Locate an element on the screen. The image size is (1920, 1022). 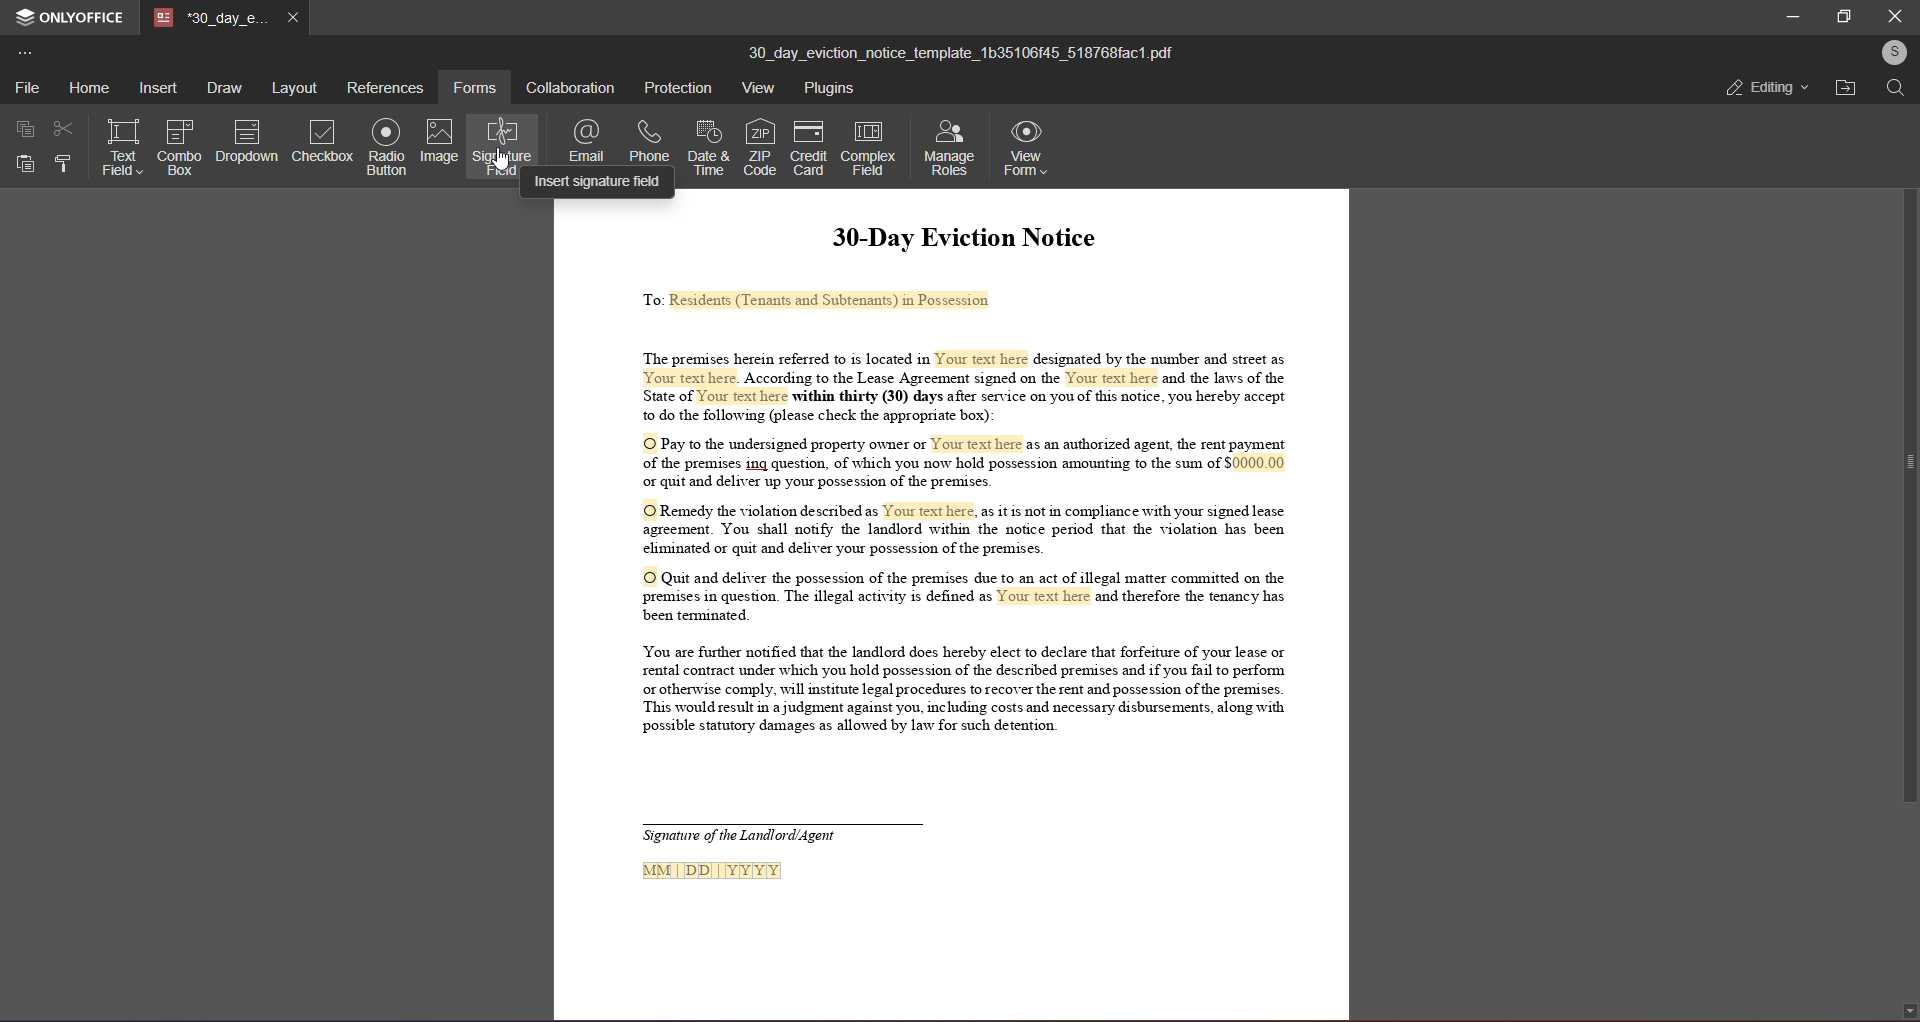
This is a 30 day eviction notice informing tenants that they must either pay overdue rent,correct a lease violation, or vacate the premises due to illegal activity. Failure to comply will result in legal actions. is located at coordinates (953, 609).